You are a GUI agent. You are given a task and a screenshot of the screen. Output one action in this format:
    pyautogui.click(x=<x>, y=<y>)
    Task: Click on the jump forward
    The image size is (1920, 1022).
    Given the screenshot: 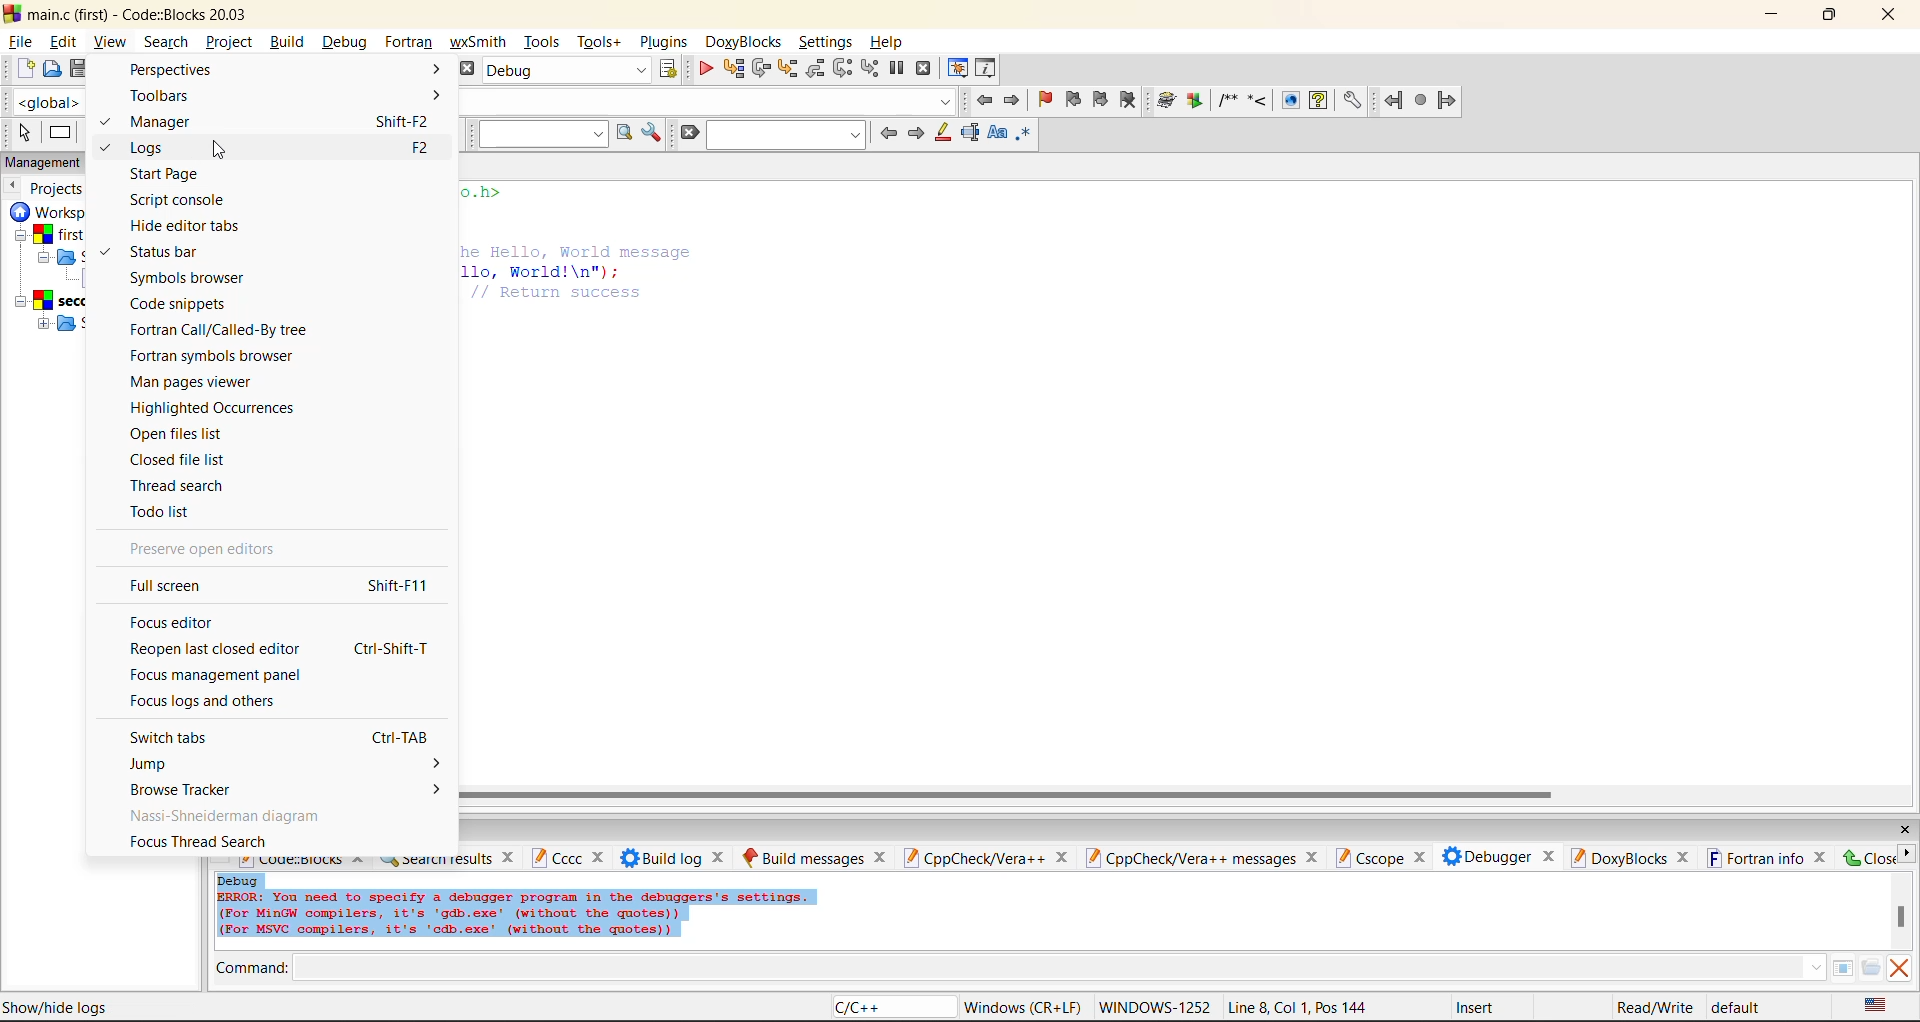 What is the action you would take?
    pyautogui.click(x=1449, y=101)
    